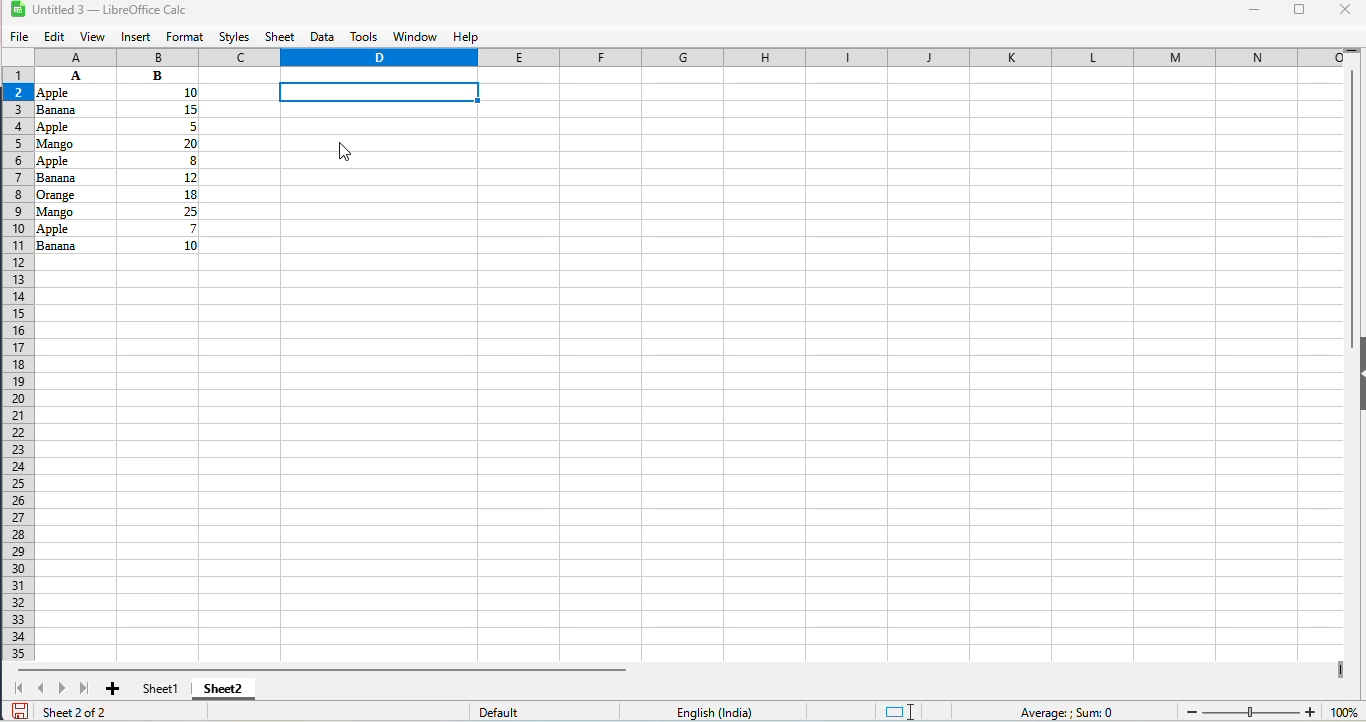 The image size is (1366, 722). What do you see at coordinates (109, 9) in the screenshot?
I see `title` at bounding box center [109, 9].